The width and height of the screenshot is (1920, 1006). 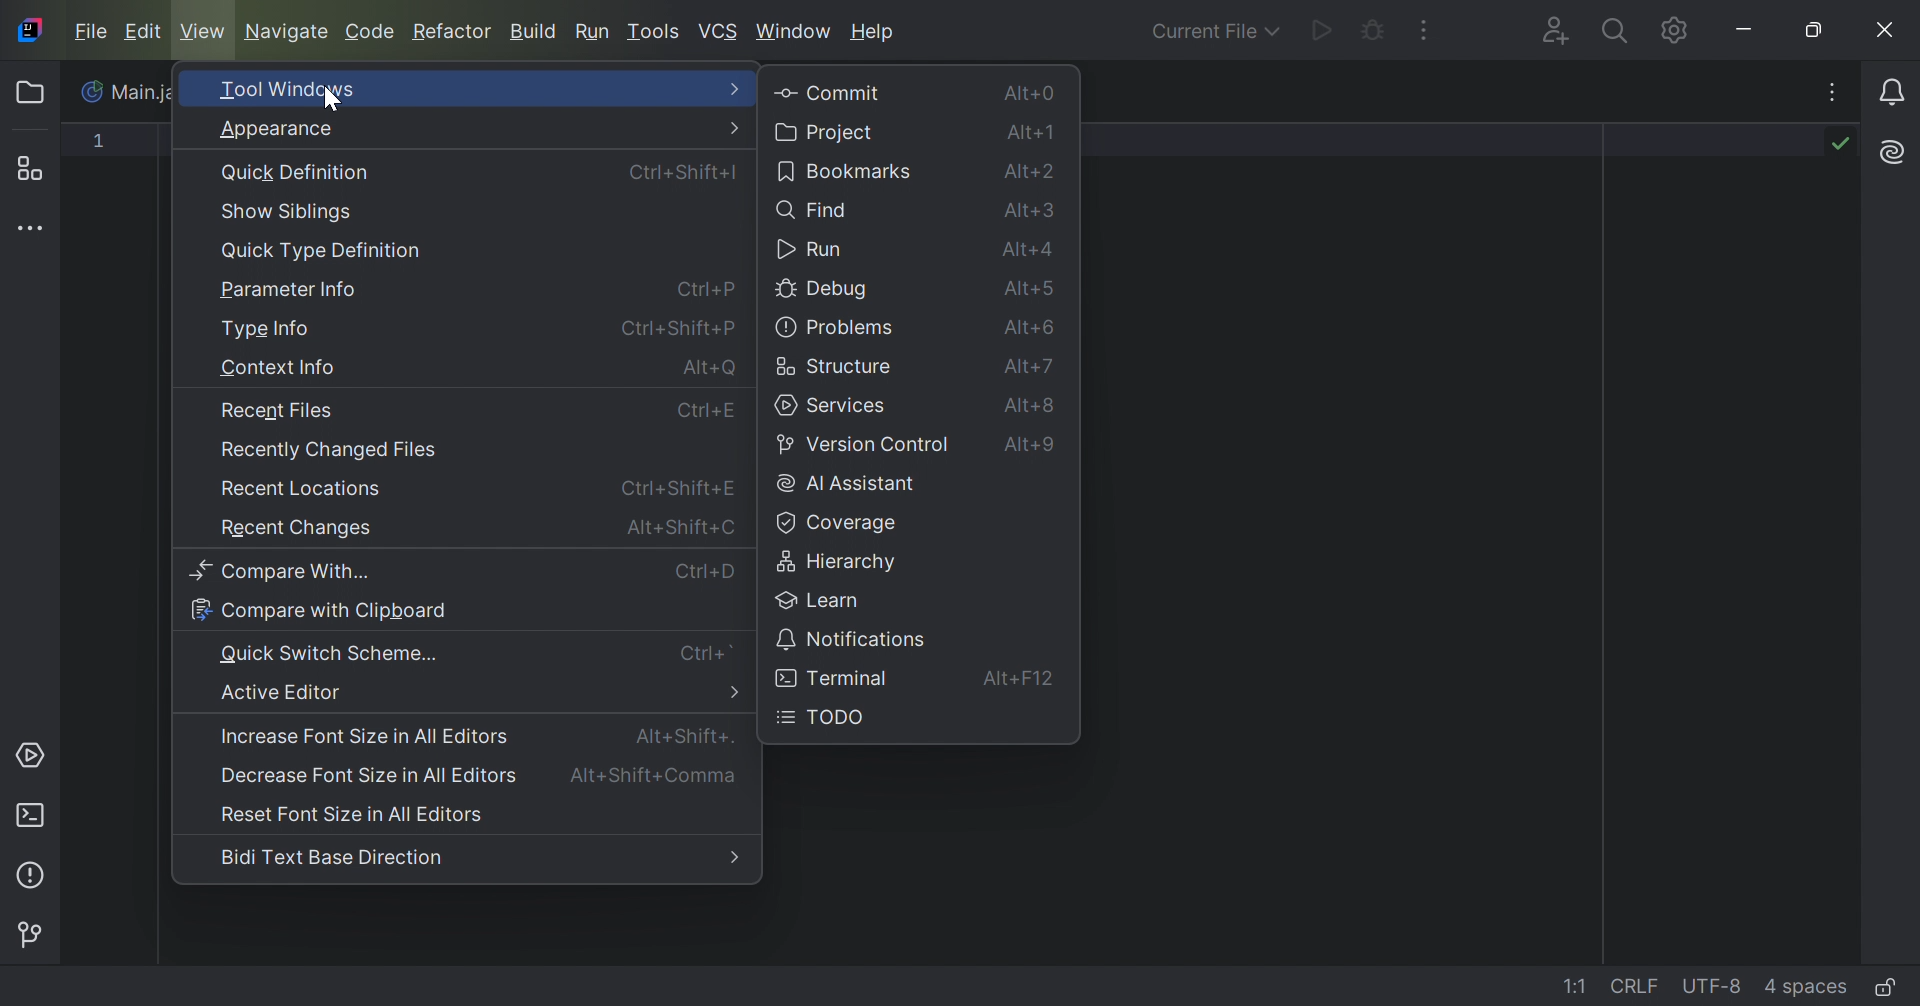 I want to click on Show siblings, so click(x=289, y=212).